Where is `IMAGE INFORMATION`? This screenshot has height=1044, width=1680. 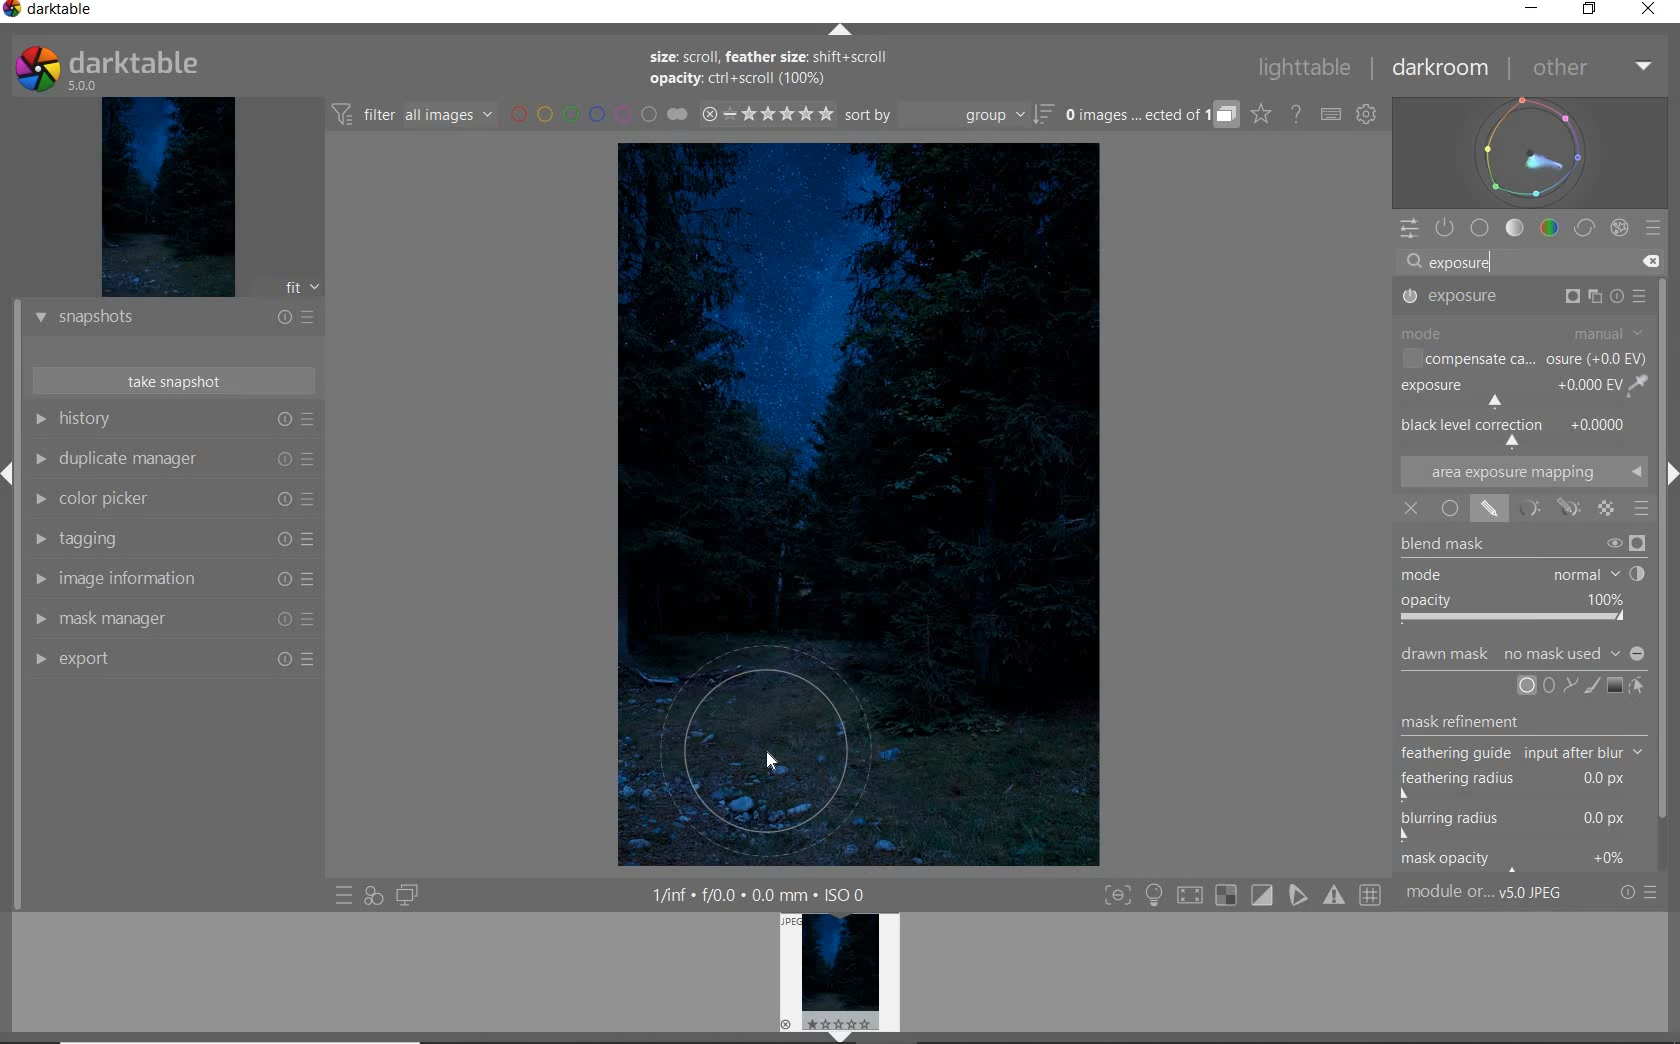 IMAGE INFORMATION is located at coordinates (170, 580).